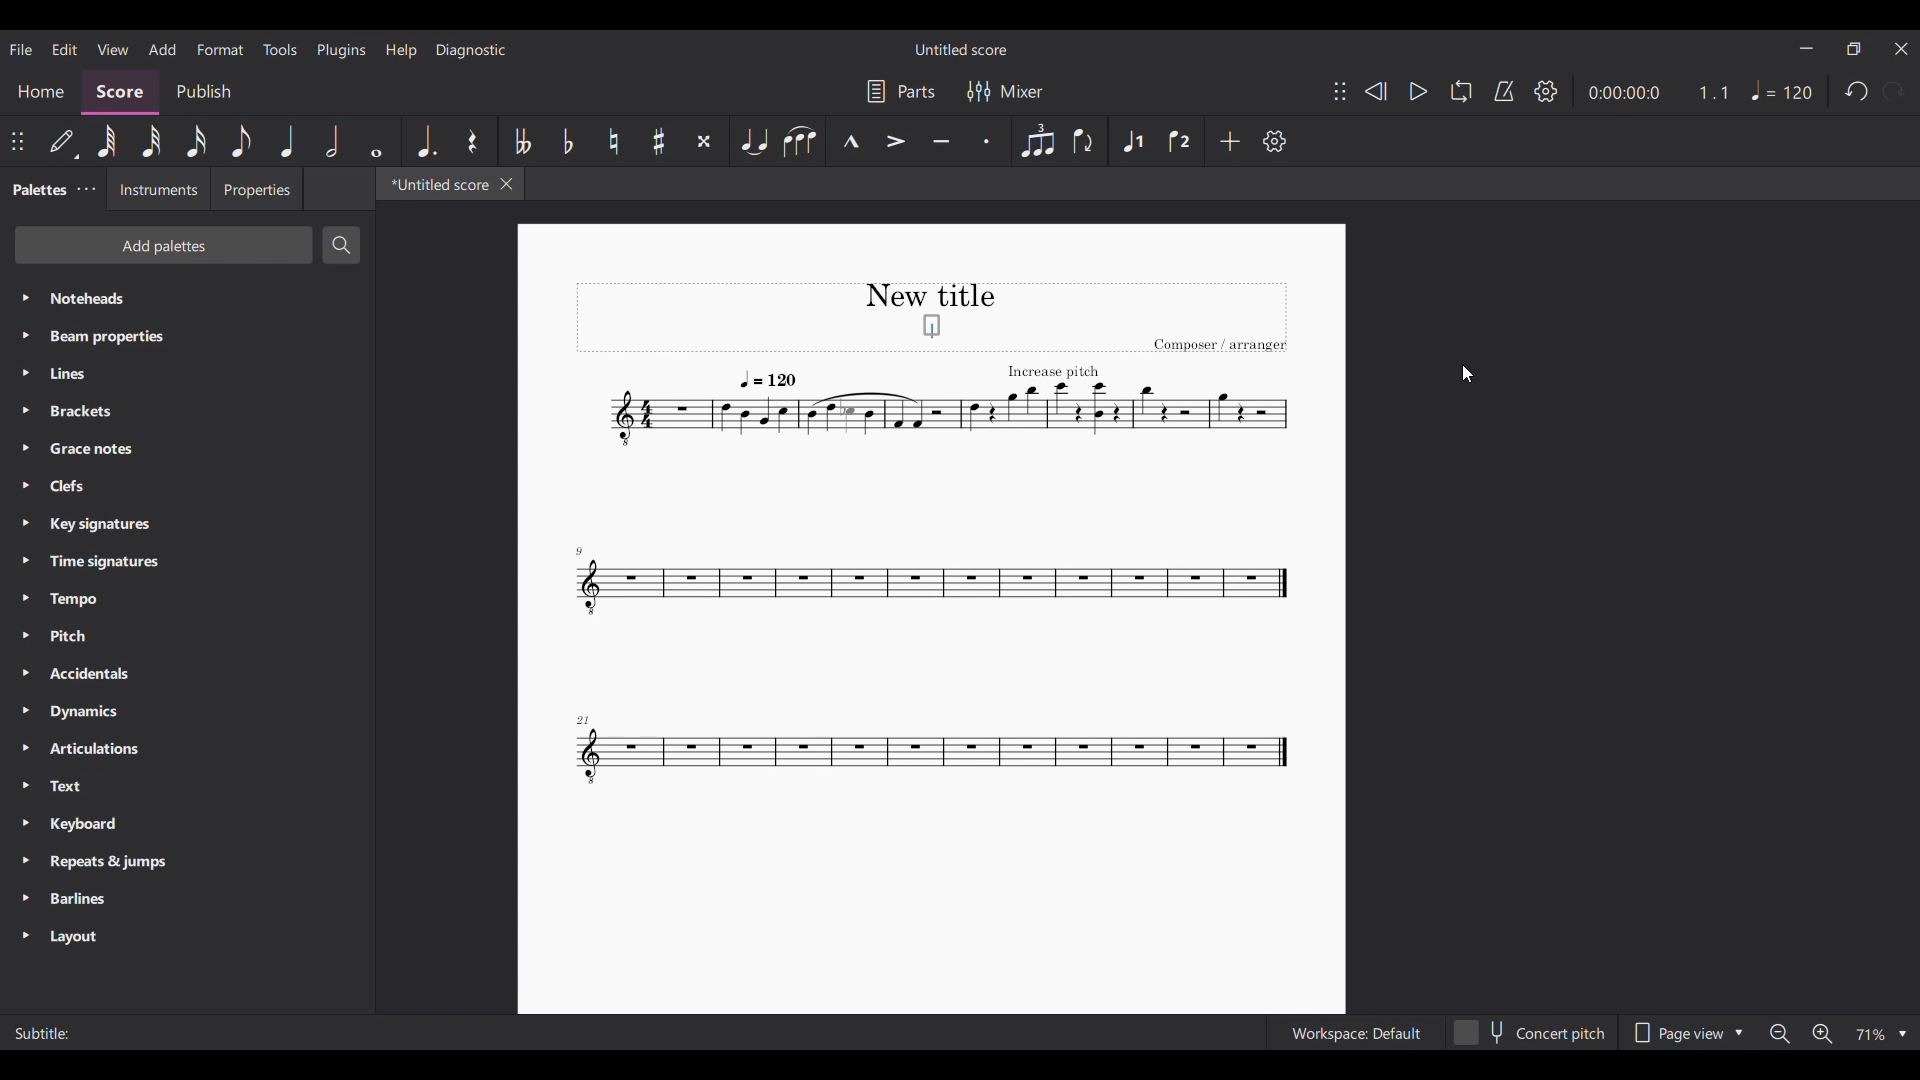 Image resolution: width=1920 pixels, height=1080 pixels. Describe the element at coordinates (1461, 91) in the screenshot. I see `Loop playback` at that location.